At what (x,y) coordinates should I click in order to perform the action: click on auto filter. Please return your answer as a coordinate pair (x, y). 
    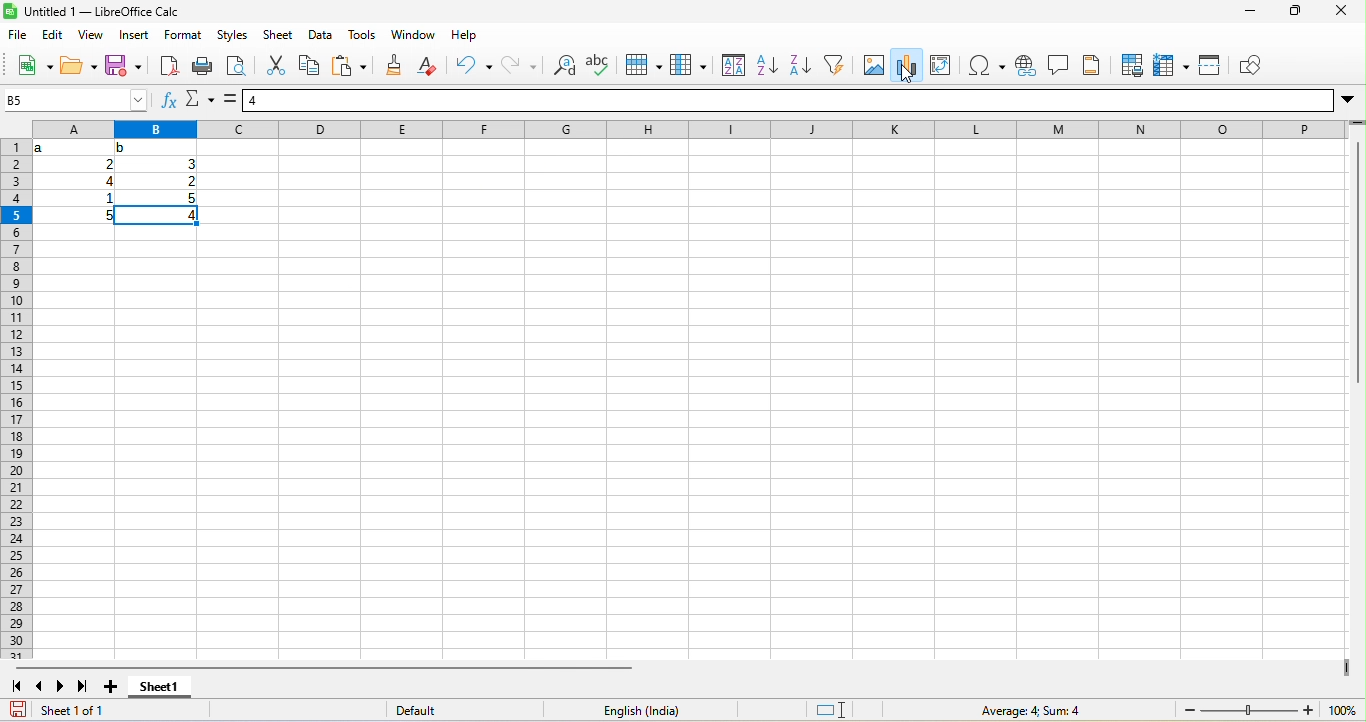
    Looking at the image, I should click on (834, 64).